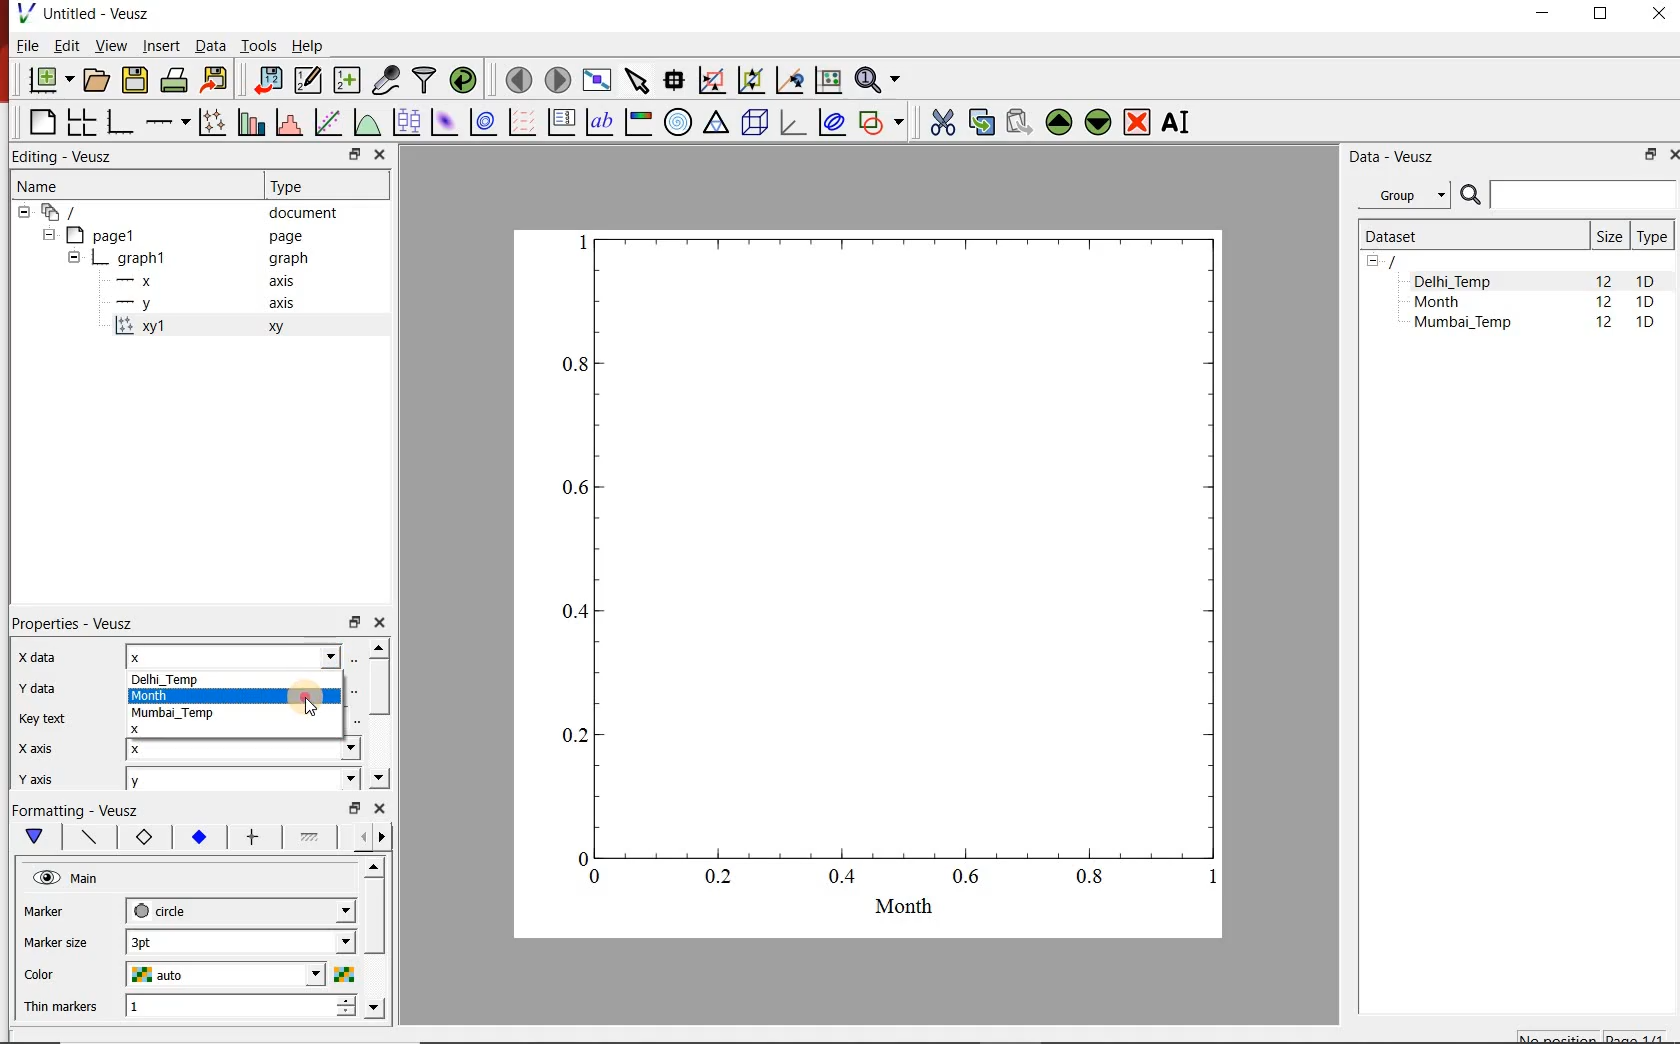 This screenshot has height=1044, width=1680. What do you see at coordinates (716, 124) in the screenshot?
I see `Ternary graph` at bounding box center [716, 124].